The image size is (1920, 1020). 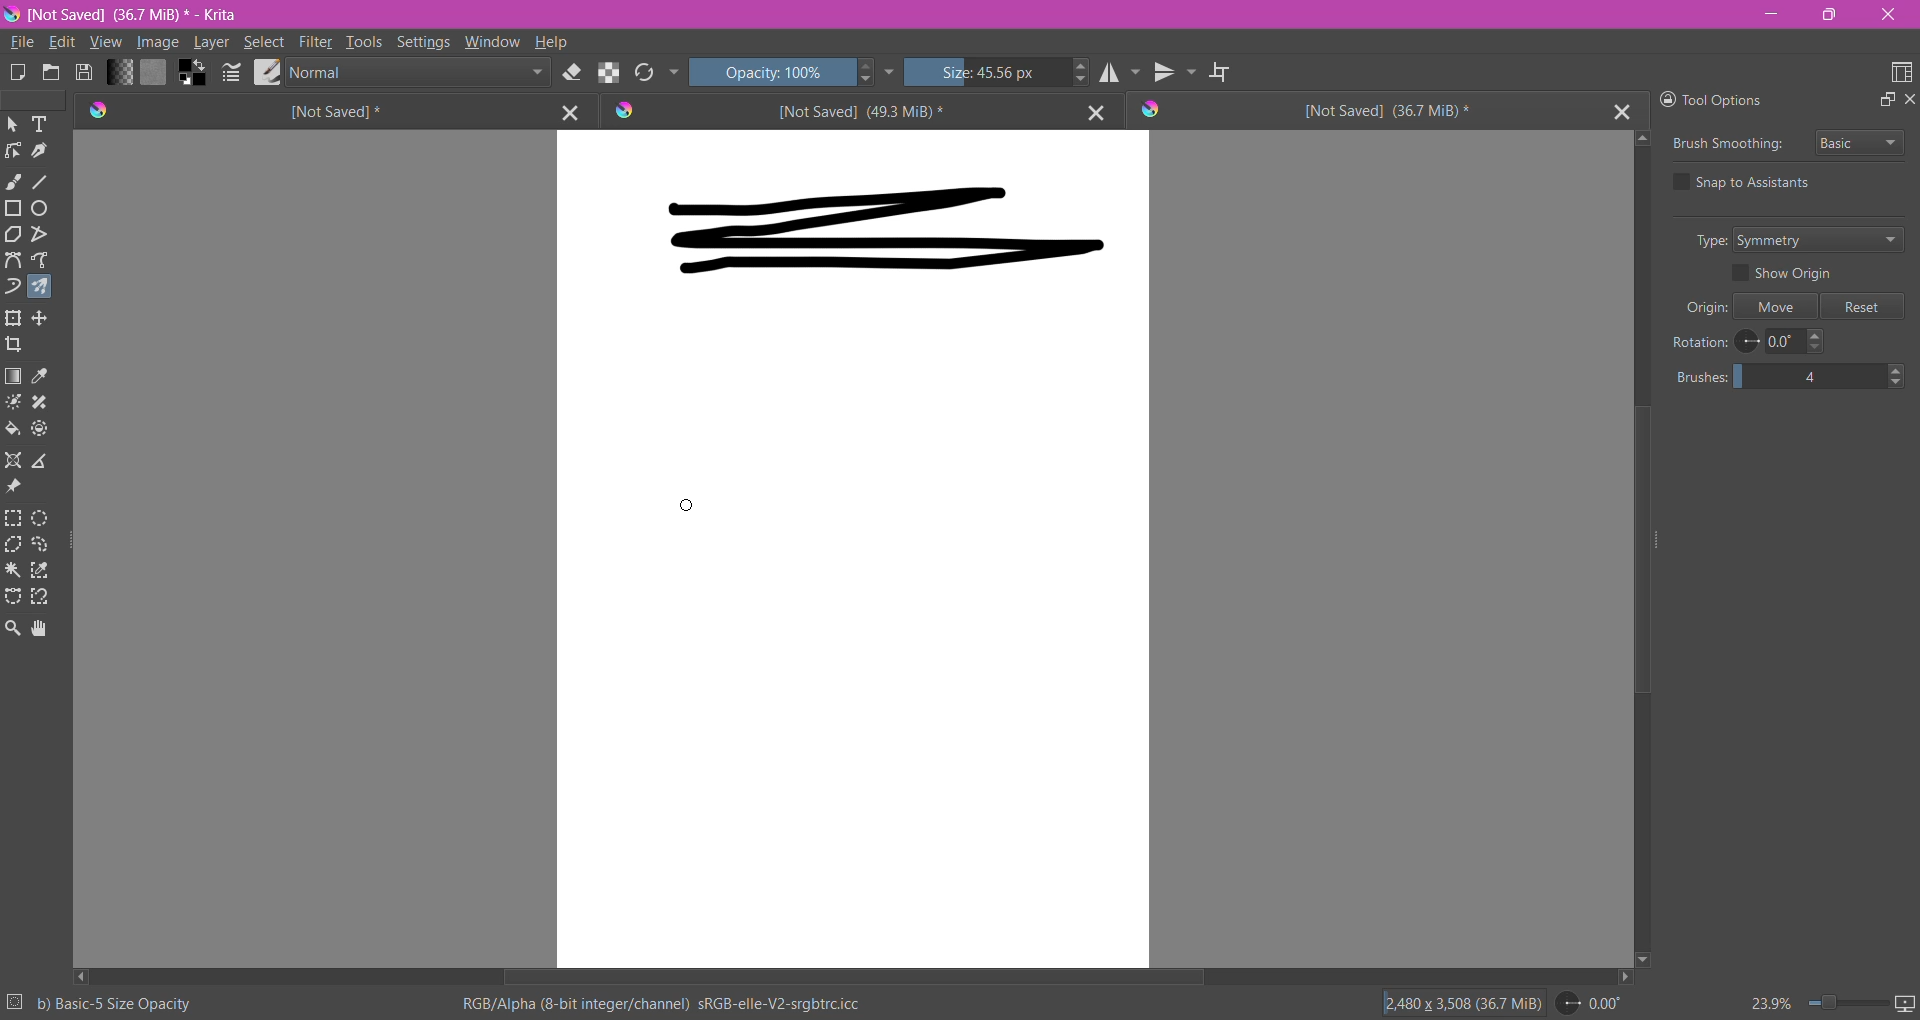 What do you see at coordinates (1813, 1003) in the screenshot?
I see `Zoom Control` at bounding box center [1813, 1003].